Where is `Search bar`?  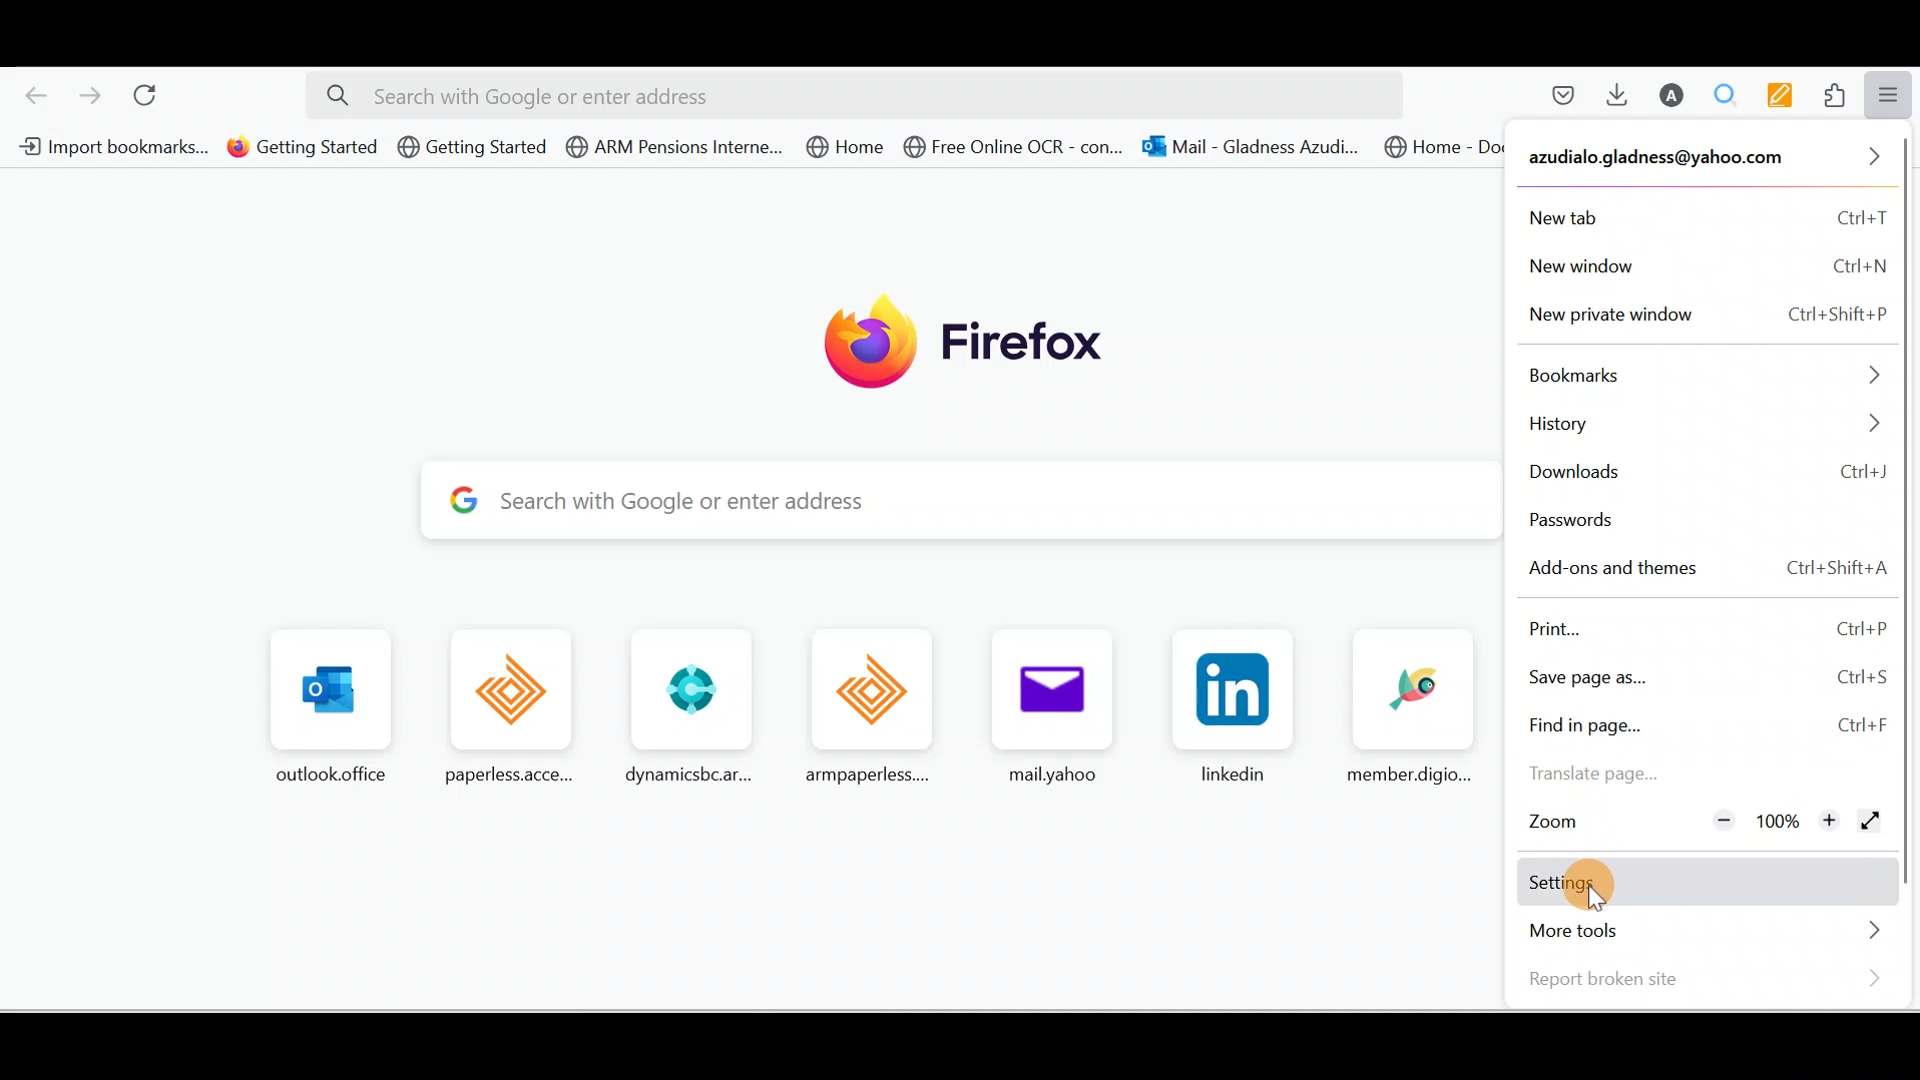 Search bar is located at coordinates (854, 96).